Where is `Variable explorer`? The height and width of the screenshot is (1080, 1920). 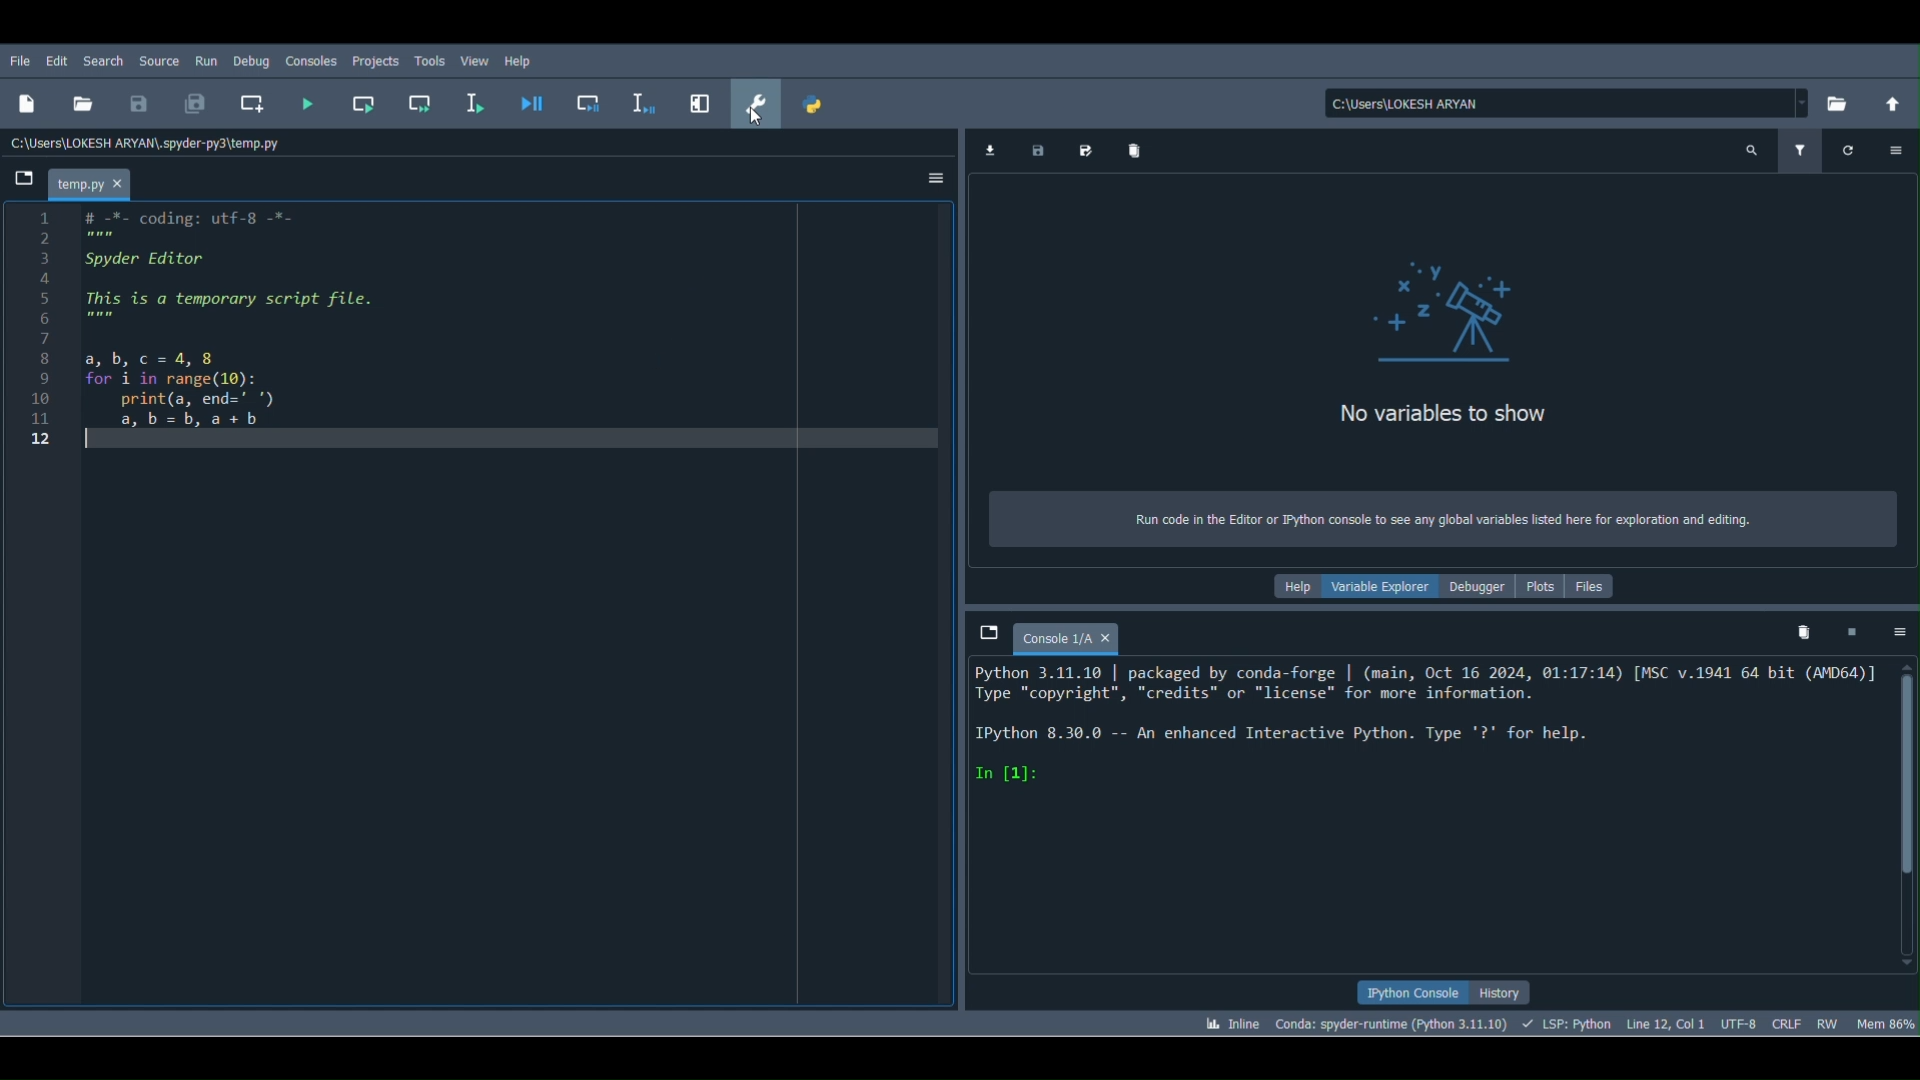
Variable explorer is located at coordinates (1385, 586).